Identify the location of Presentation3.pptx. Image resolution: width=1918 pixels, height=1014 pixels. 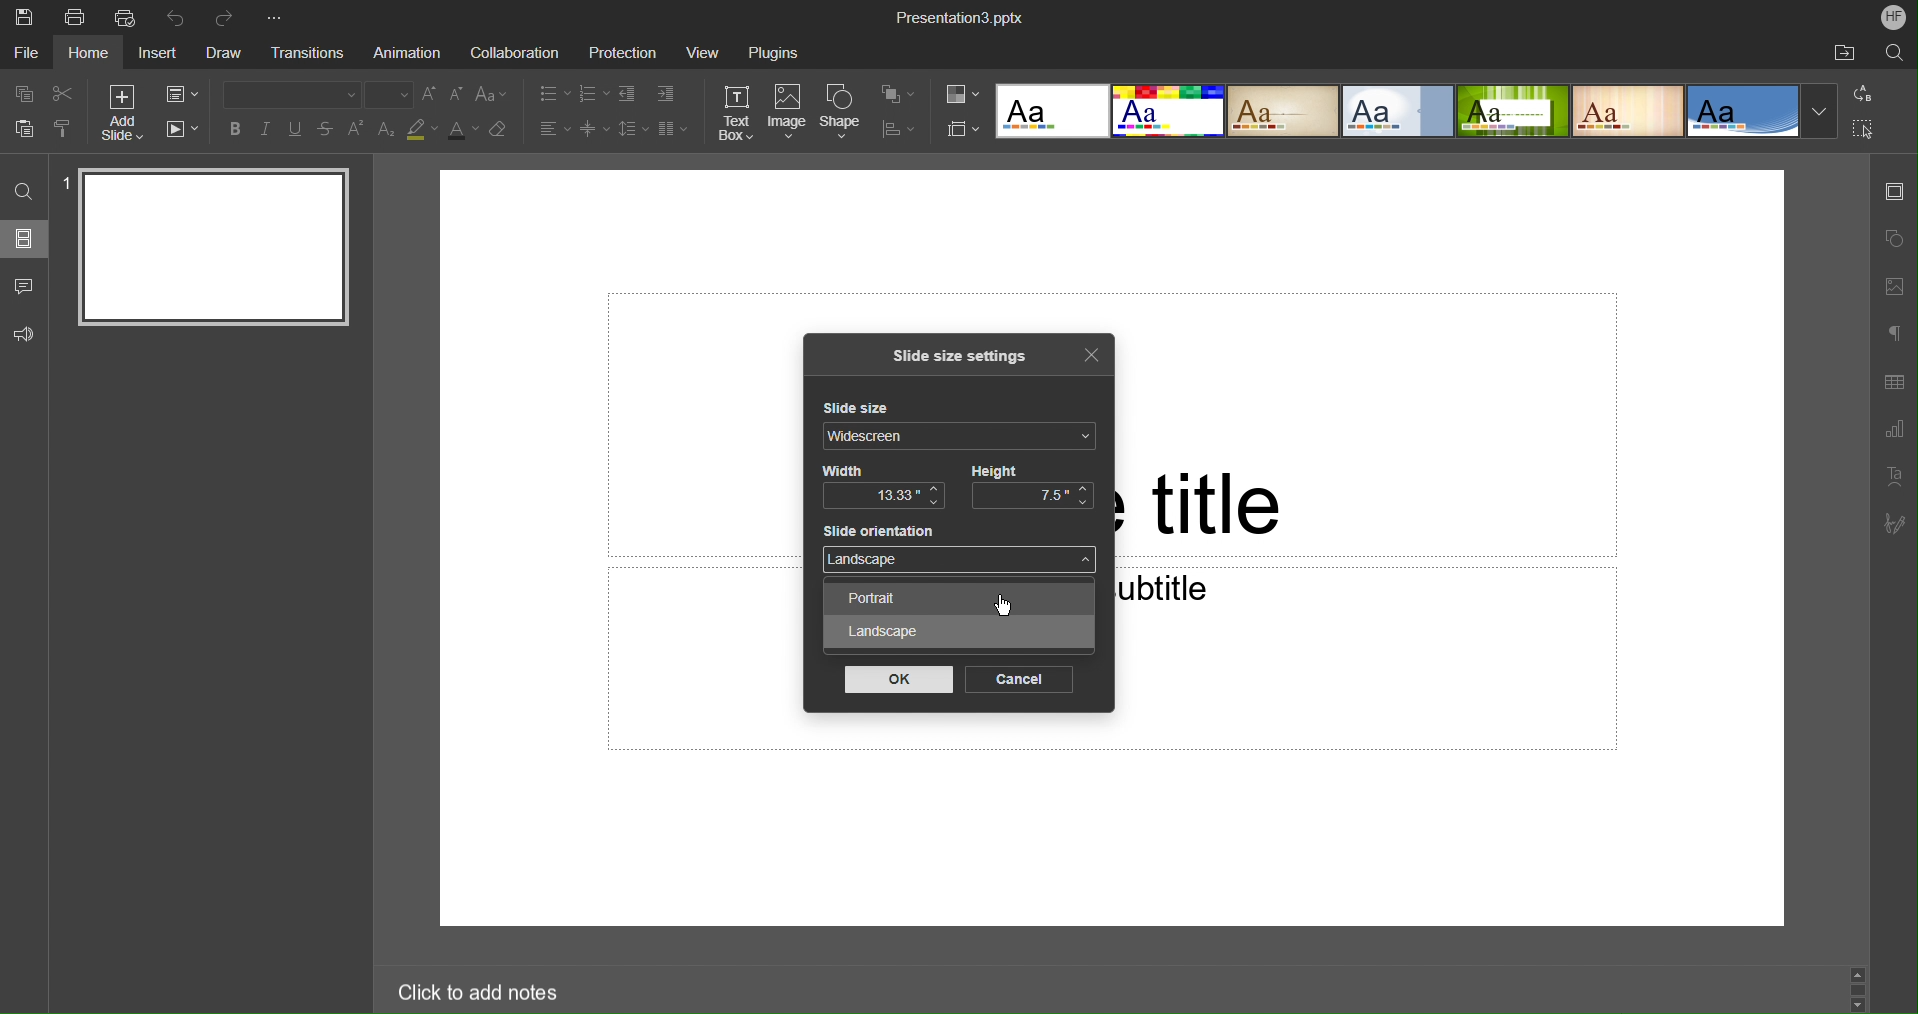
(962, 17).